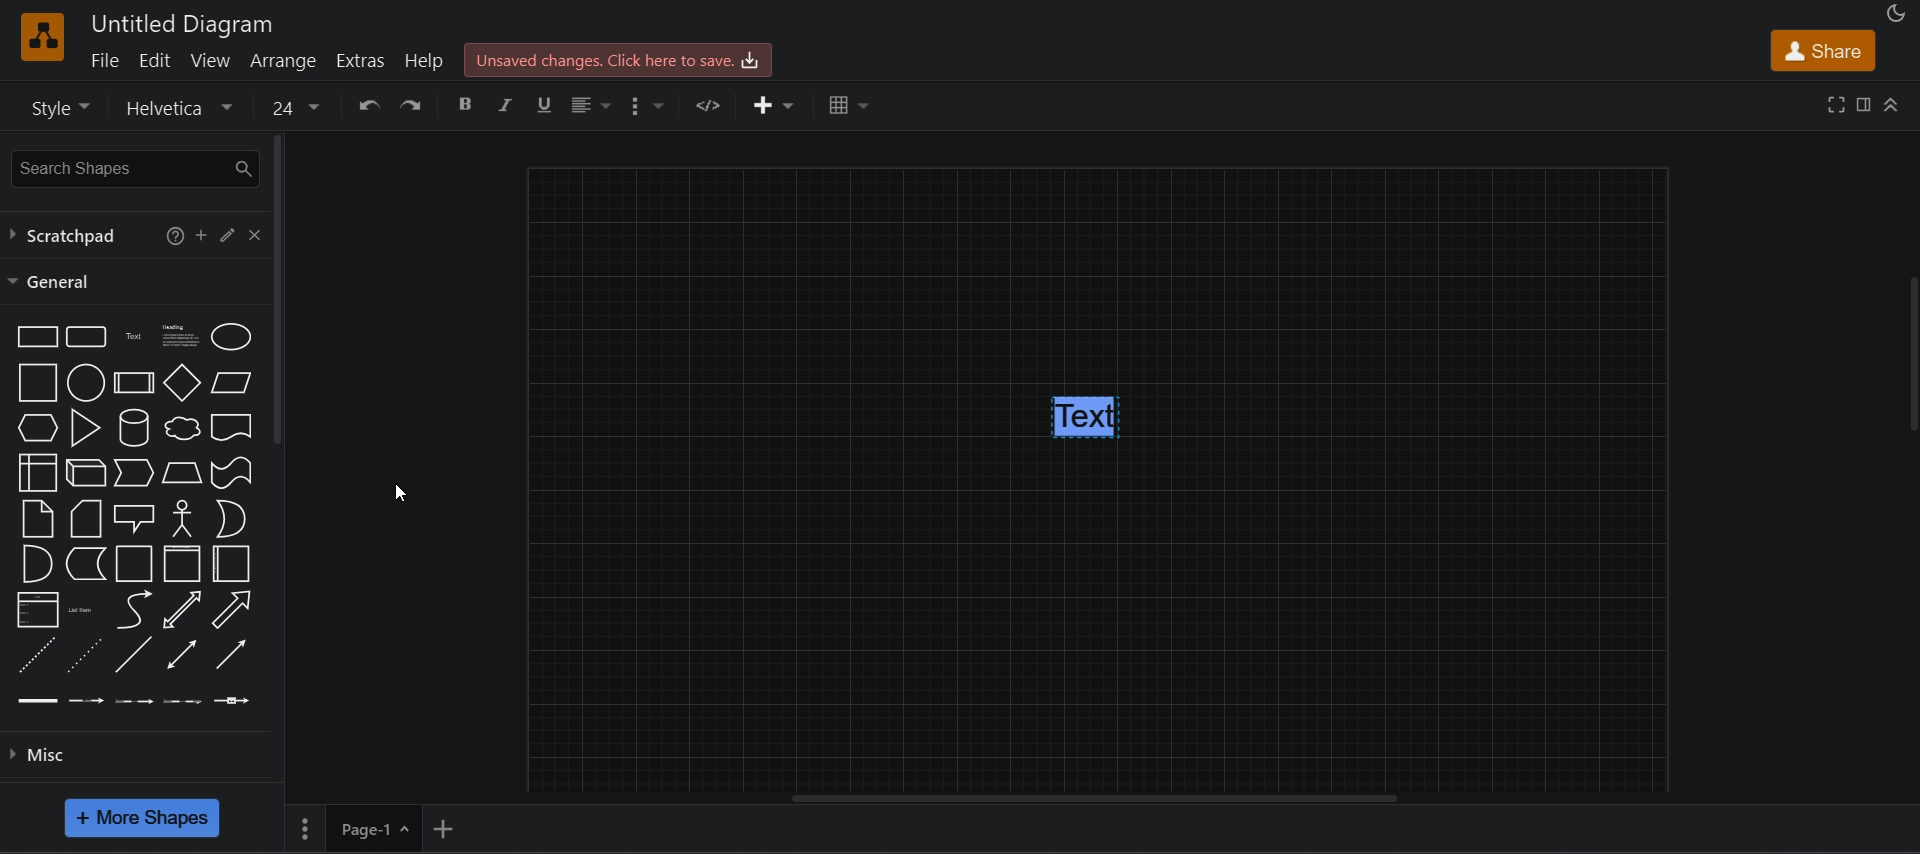 The image size is (1920, 854). Describe the element at coordinates (201, 234) in the screenshot. I see `add` at that location.